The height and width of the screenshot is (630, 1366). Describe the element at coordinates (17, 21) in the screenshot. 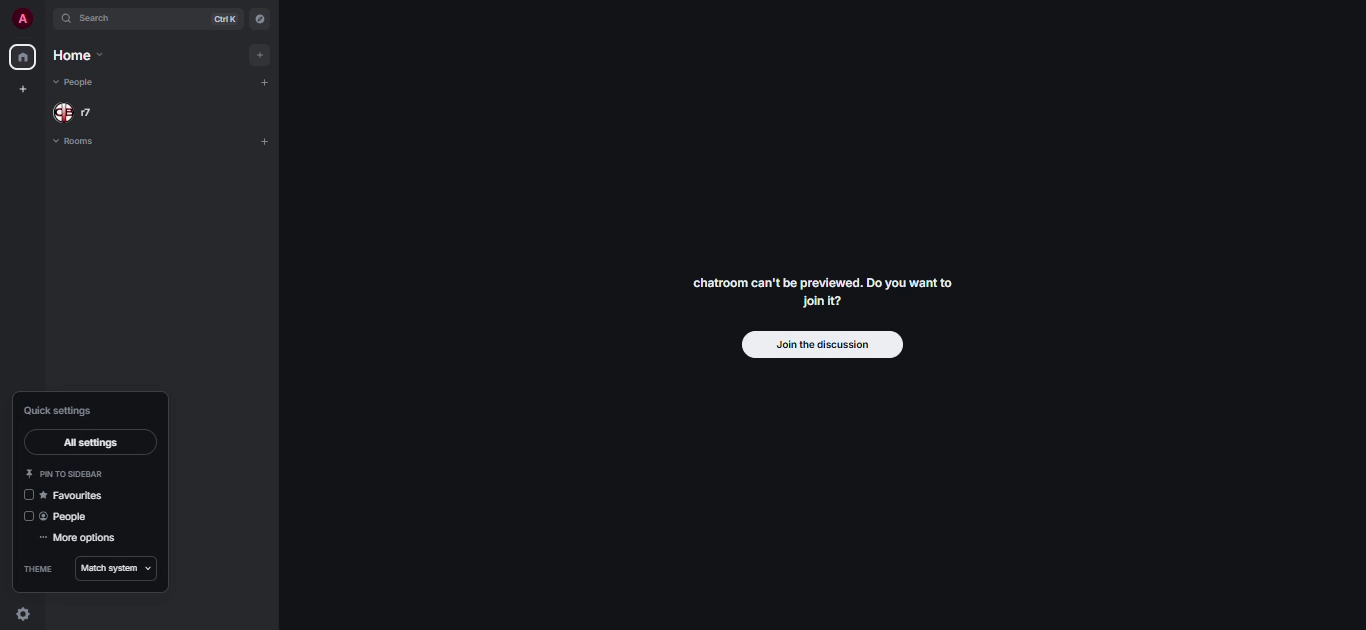

I see `profile` at that location.